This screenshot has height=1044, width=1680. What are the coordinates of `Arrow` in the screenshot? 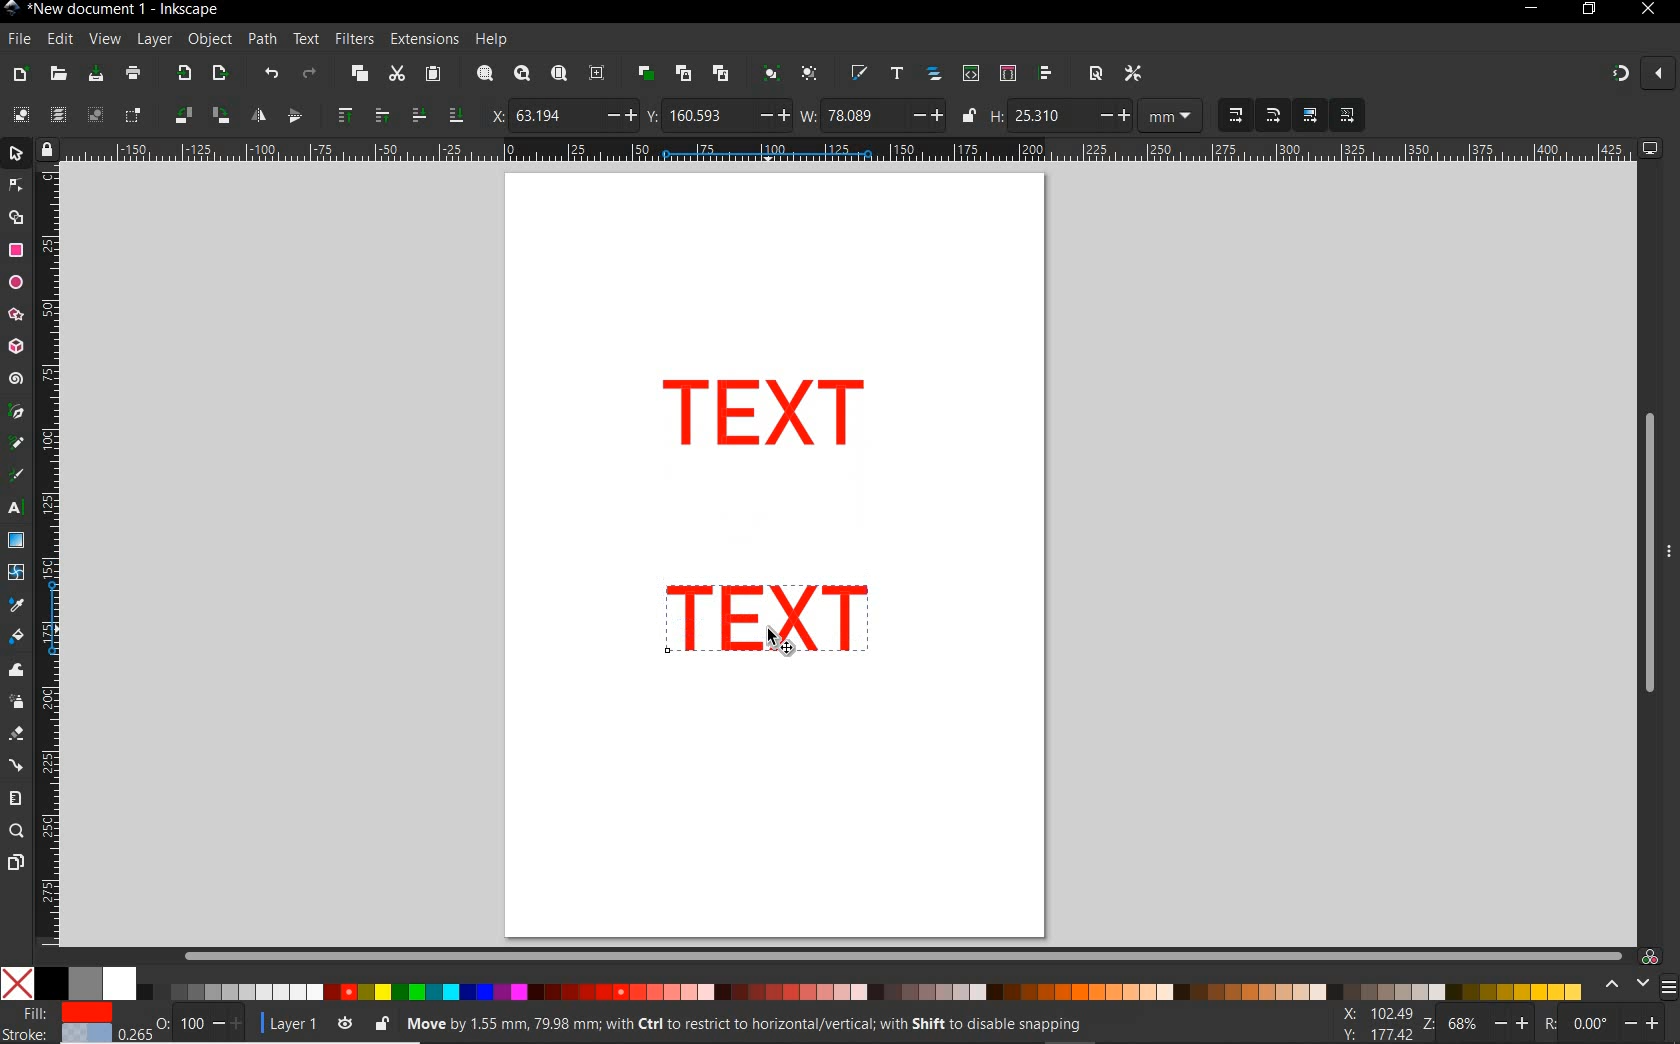 It's located at (18, 201).